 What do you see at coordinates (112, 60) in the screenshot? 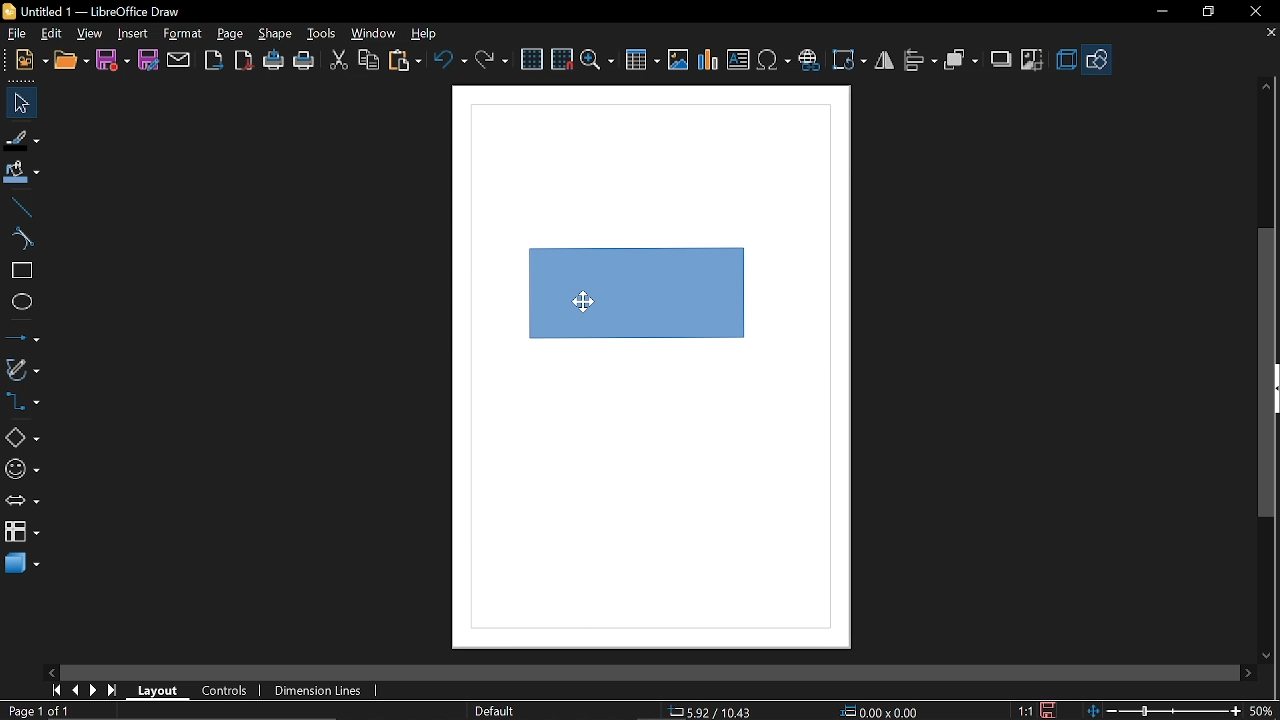
I see `Save` at bounding box center [112, 60].